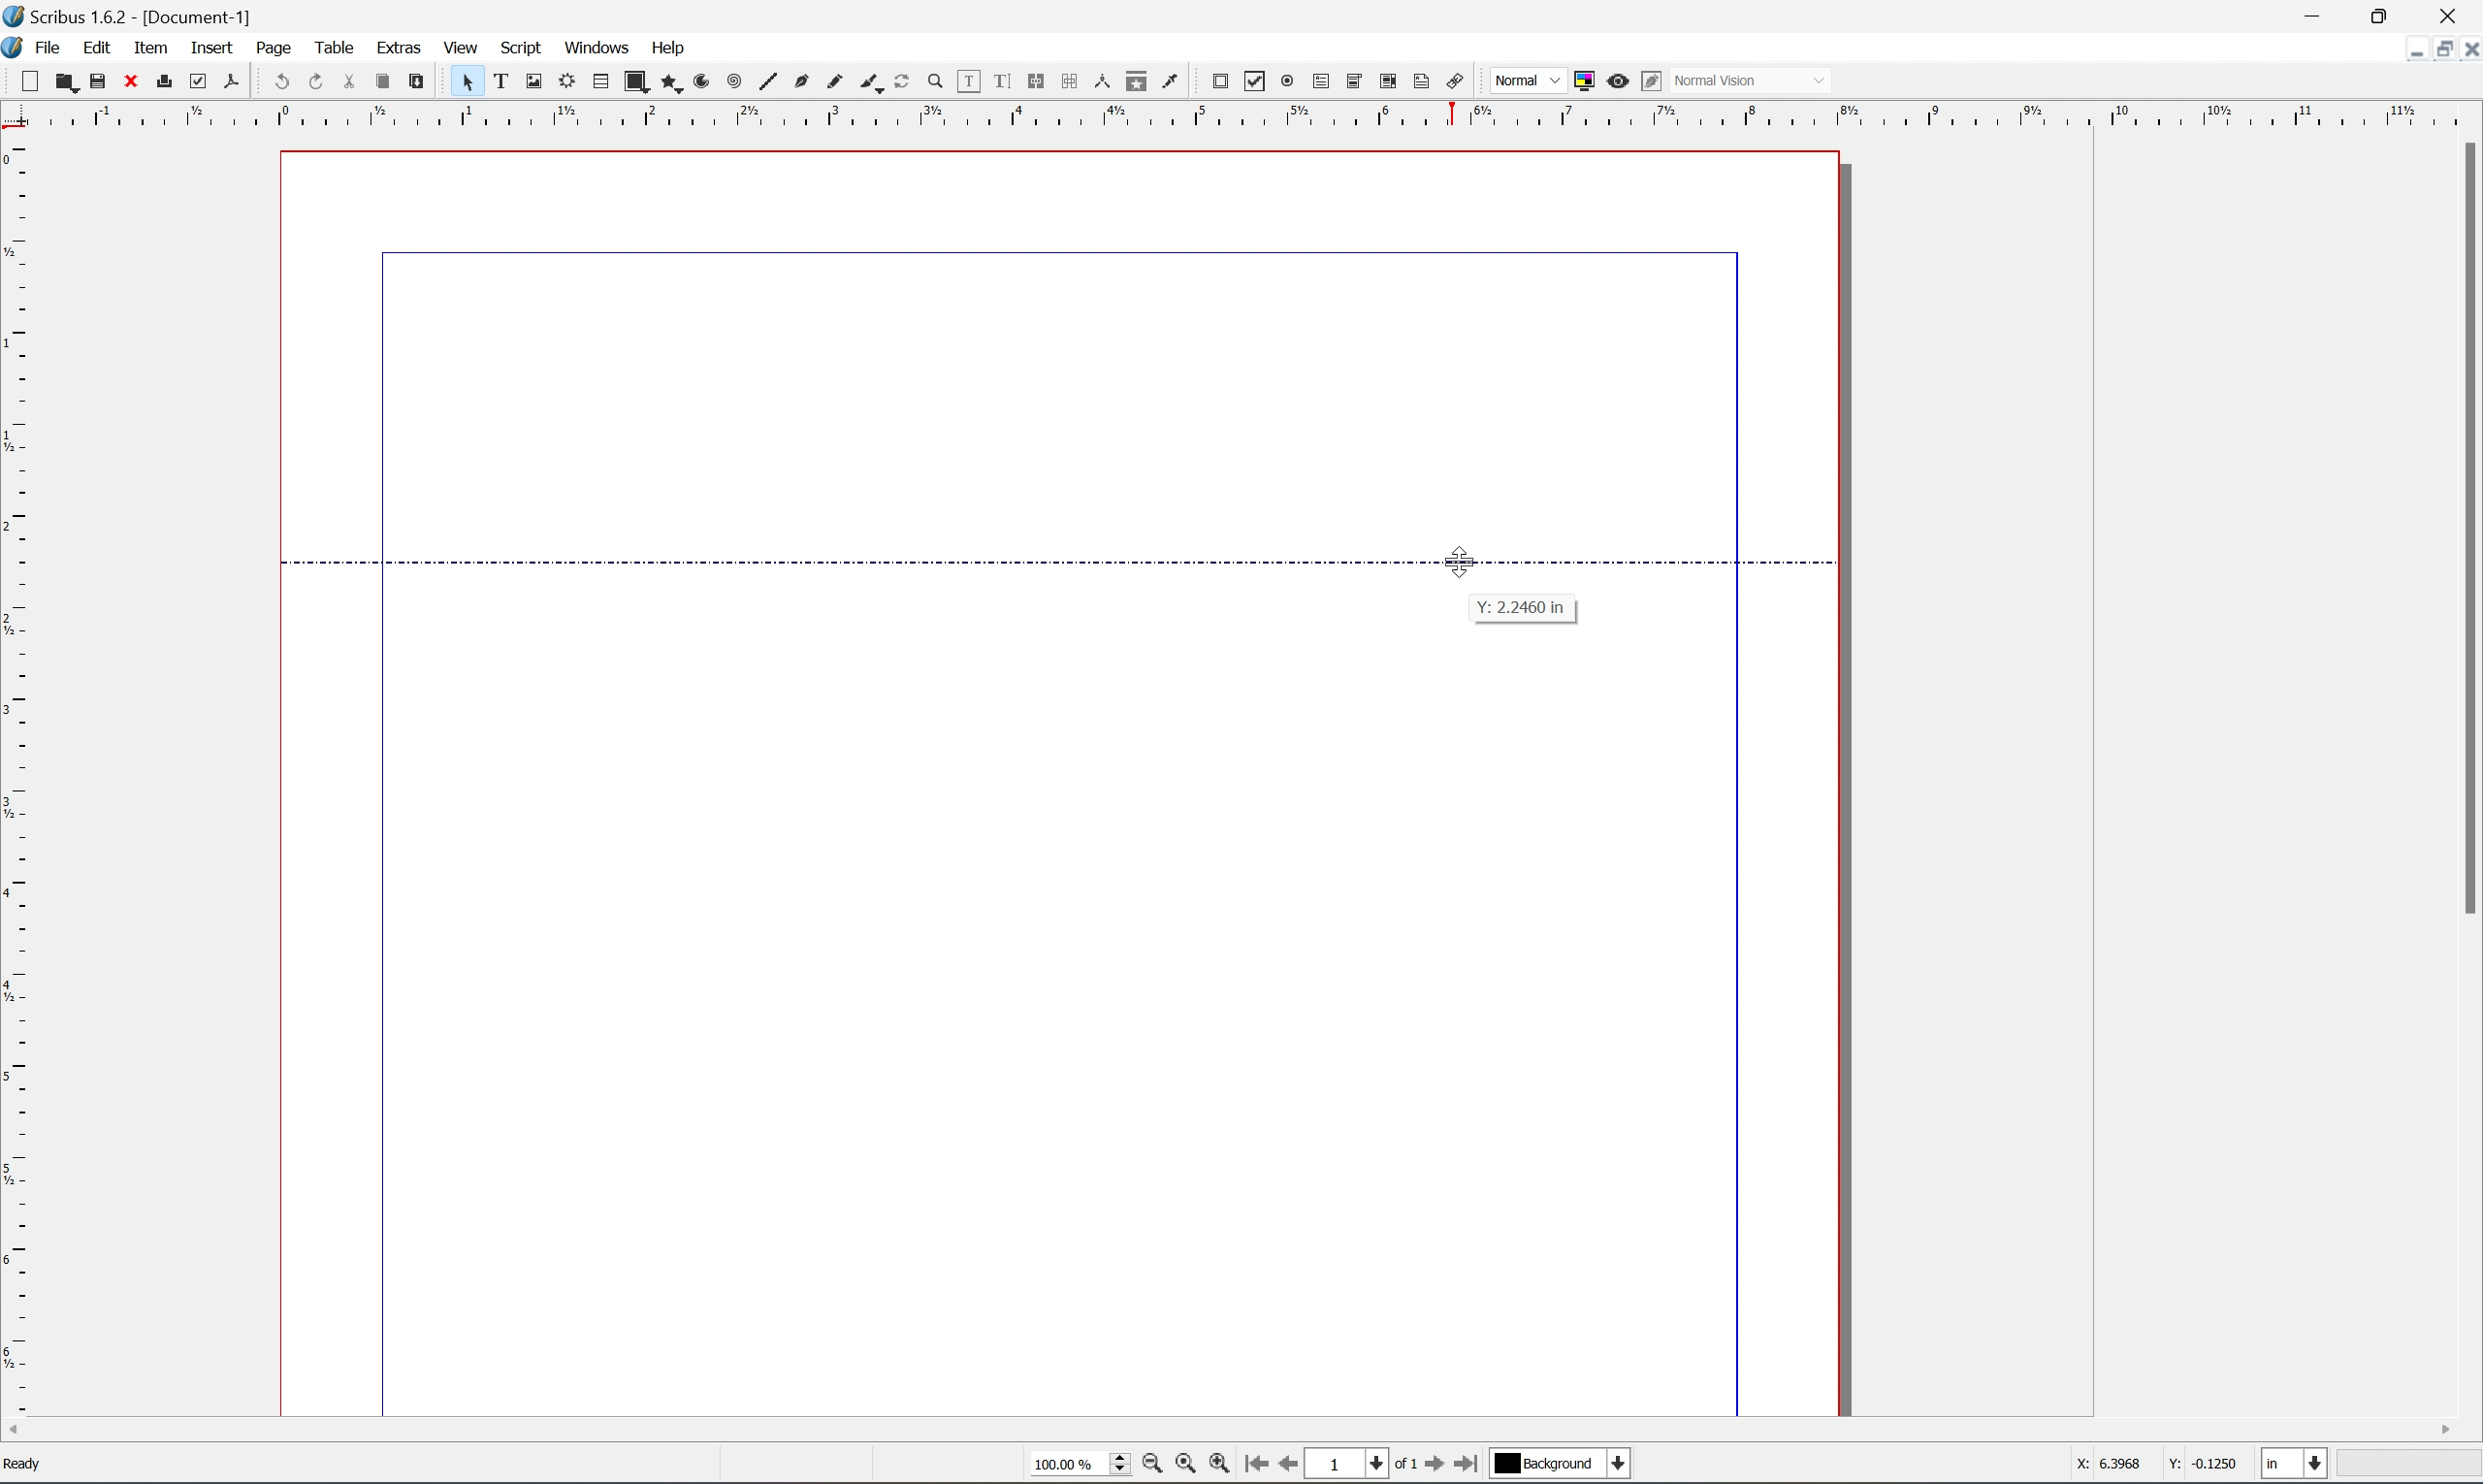  I want to click on preview mode, so click(1617, 79).